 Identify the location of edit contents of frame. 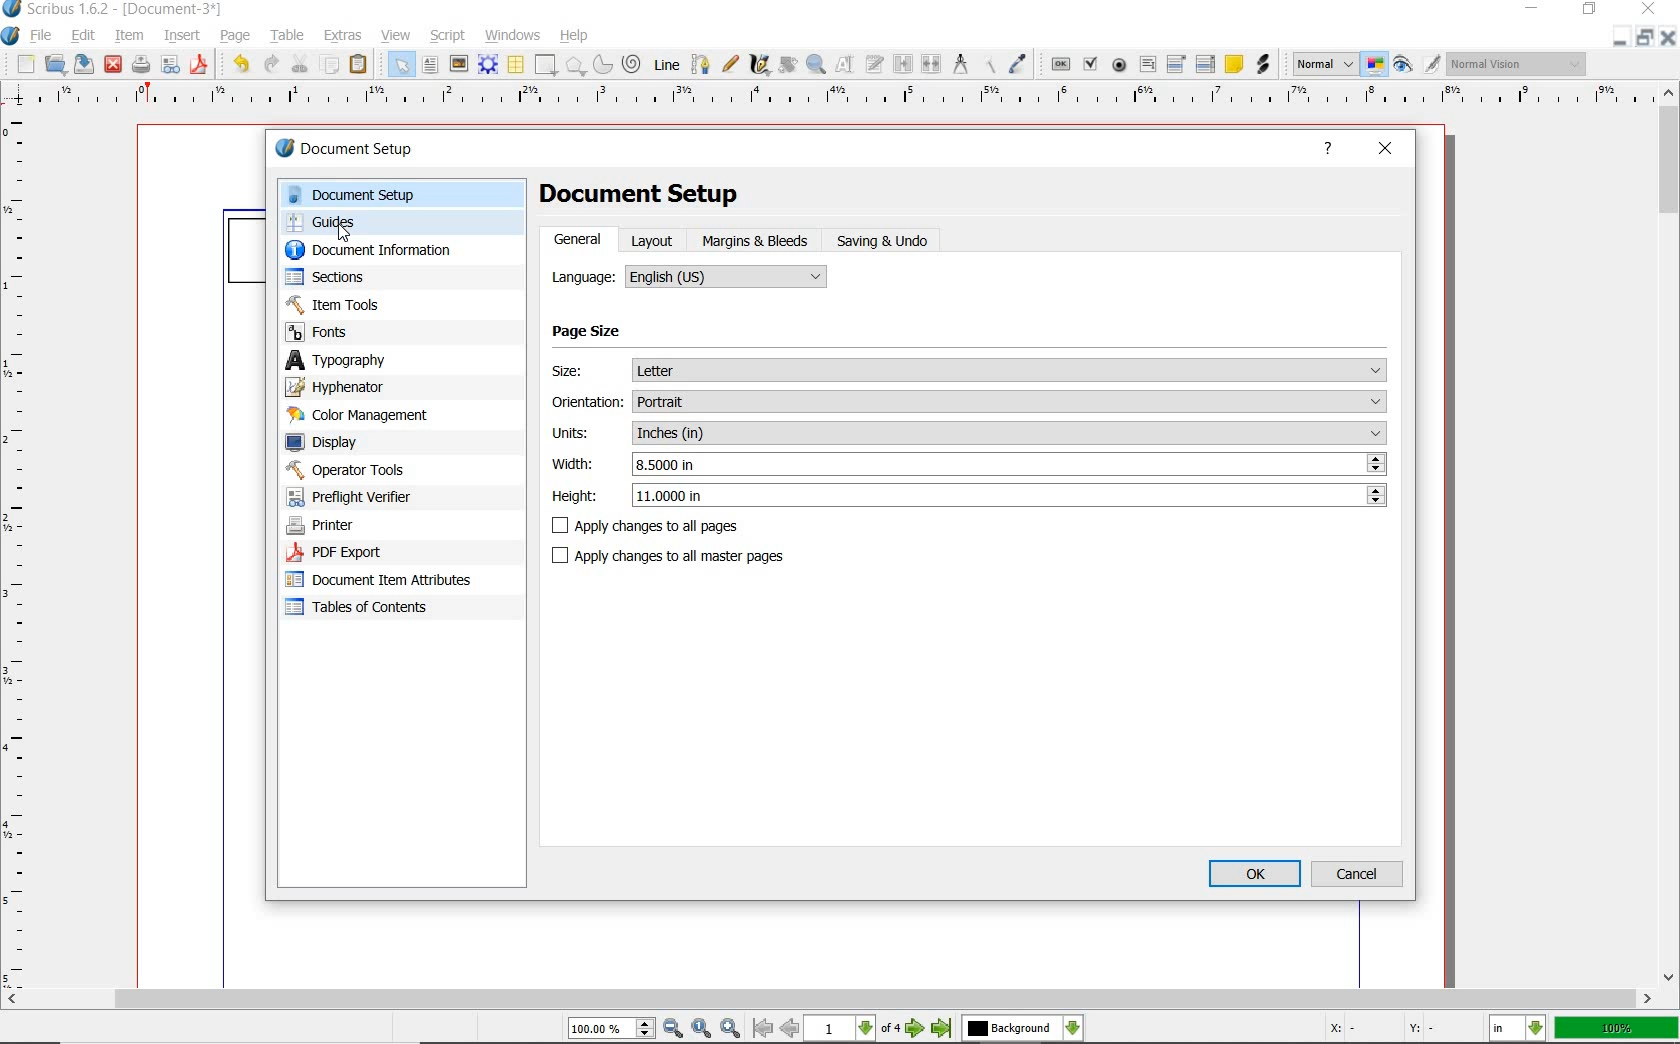
(845, 64).